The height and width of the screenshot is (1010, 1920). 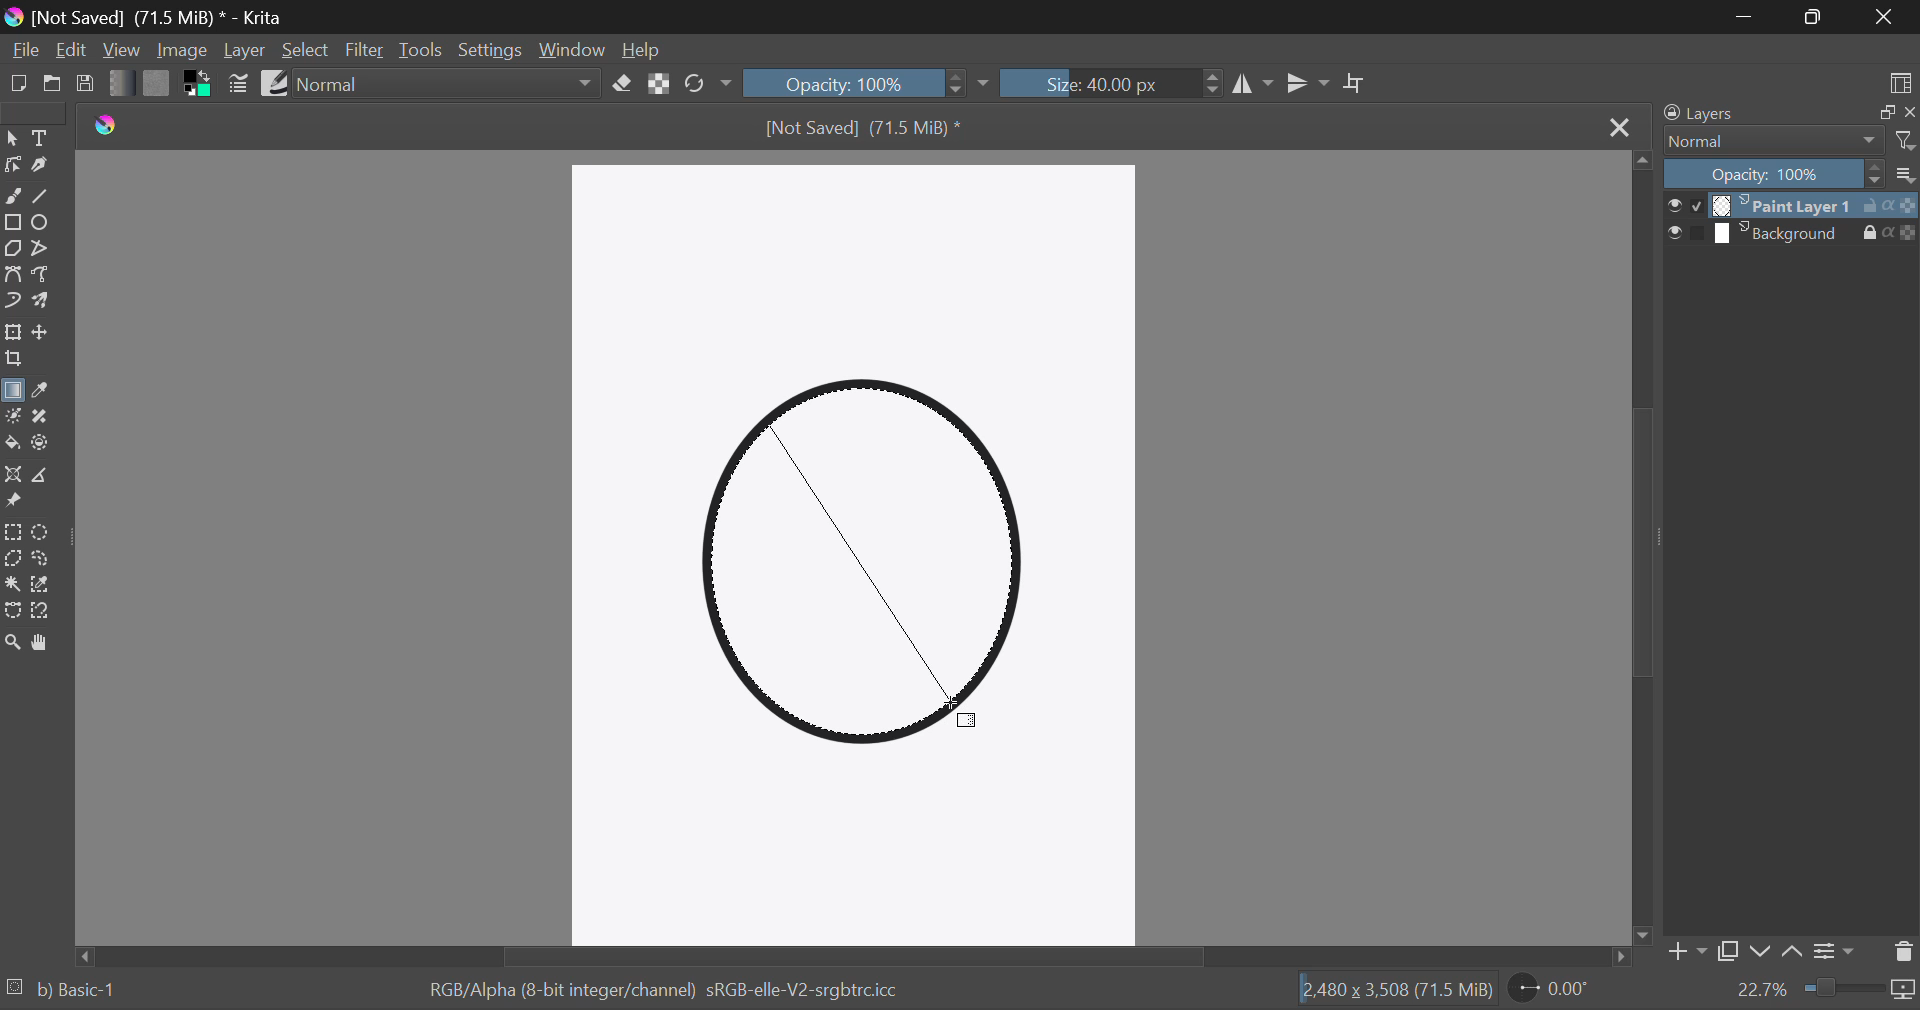 I want to click on Layers Docker, so click(x=1717, y=113).